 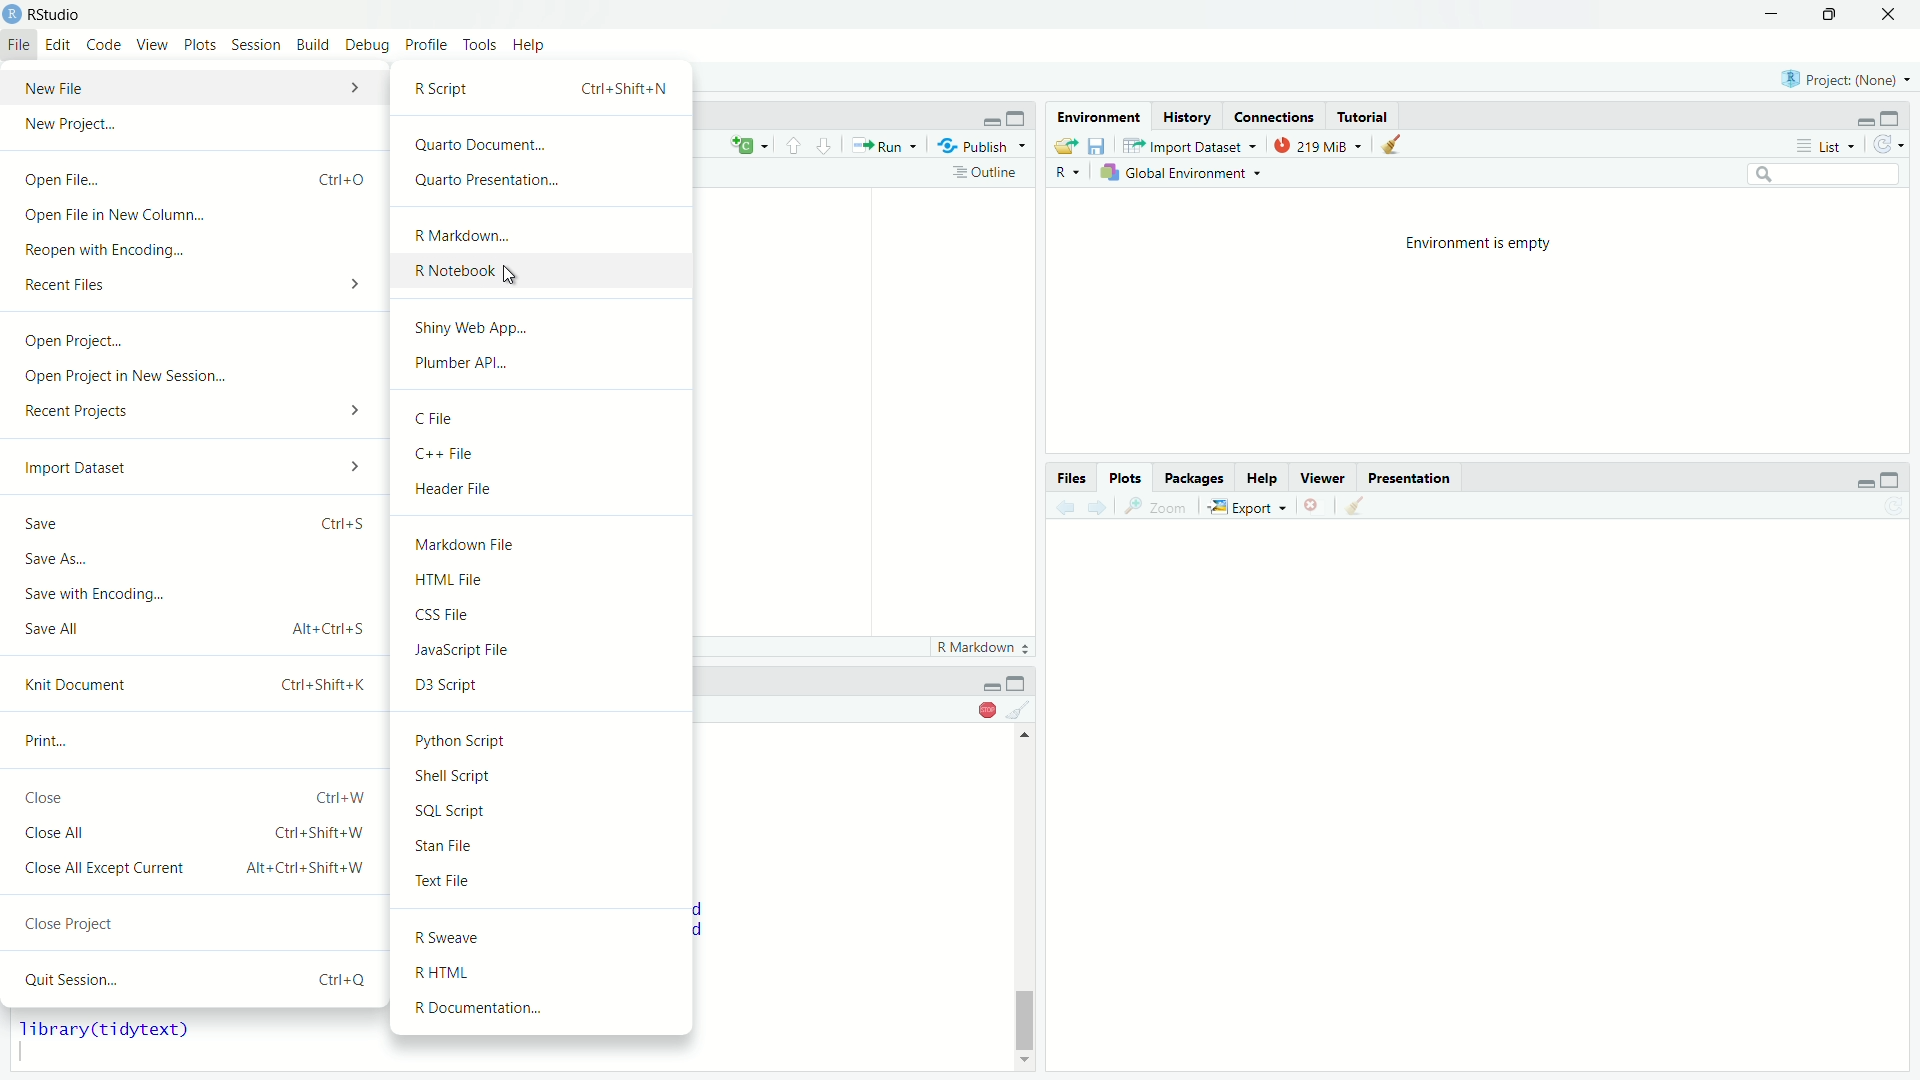 What do you see at coordinates (425, 46) in the screenshot?
I see `Profile` at bounding box center [425, 46].